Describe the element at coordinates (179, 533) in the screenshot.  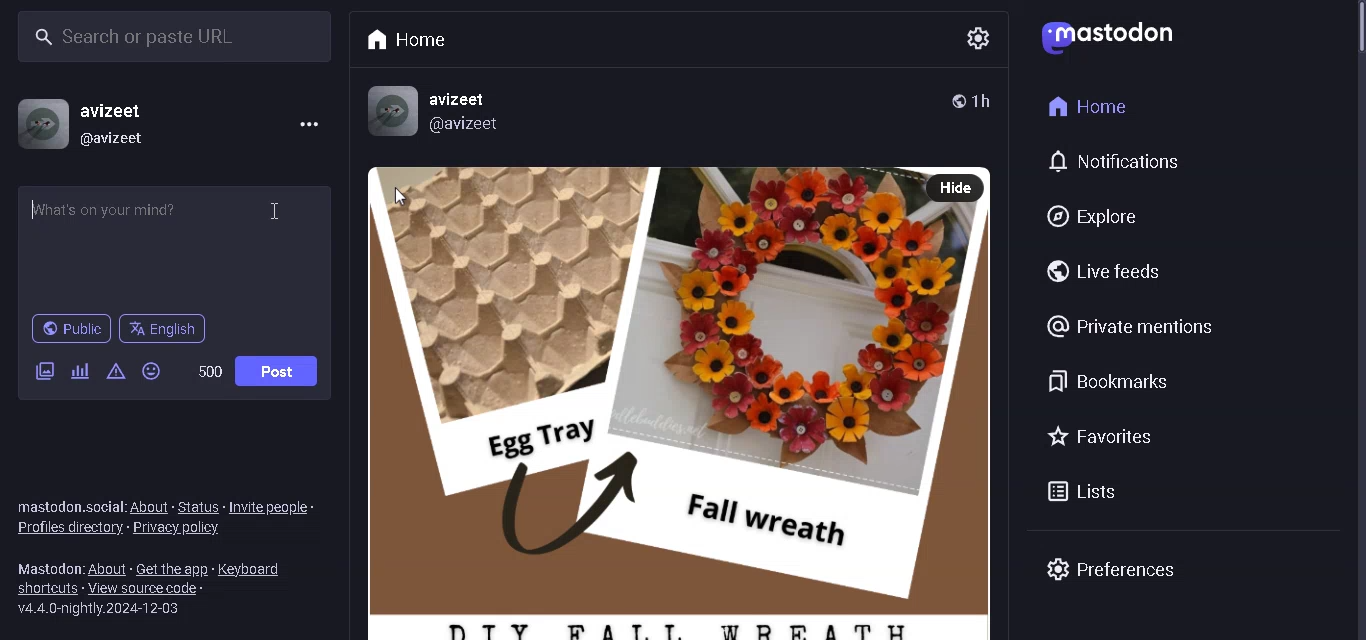
I see `PRIVACY POLICY` at that location.